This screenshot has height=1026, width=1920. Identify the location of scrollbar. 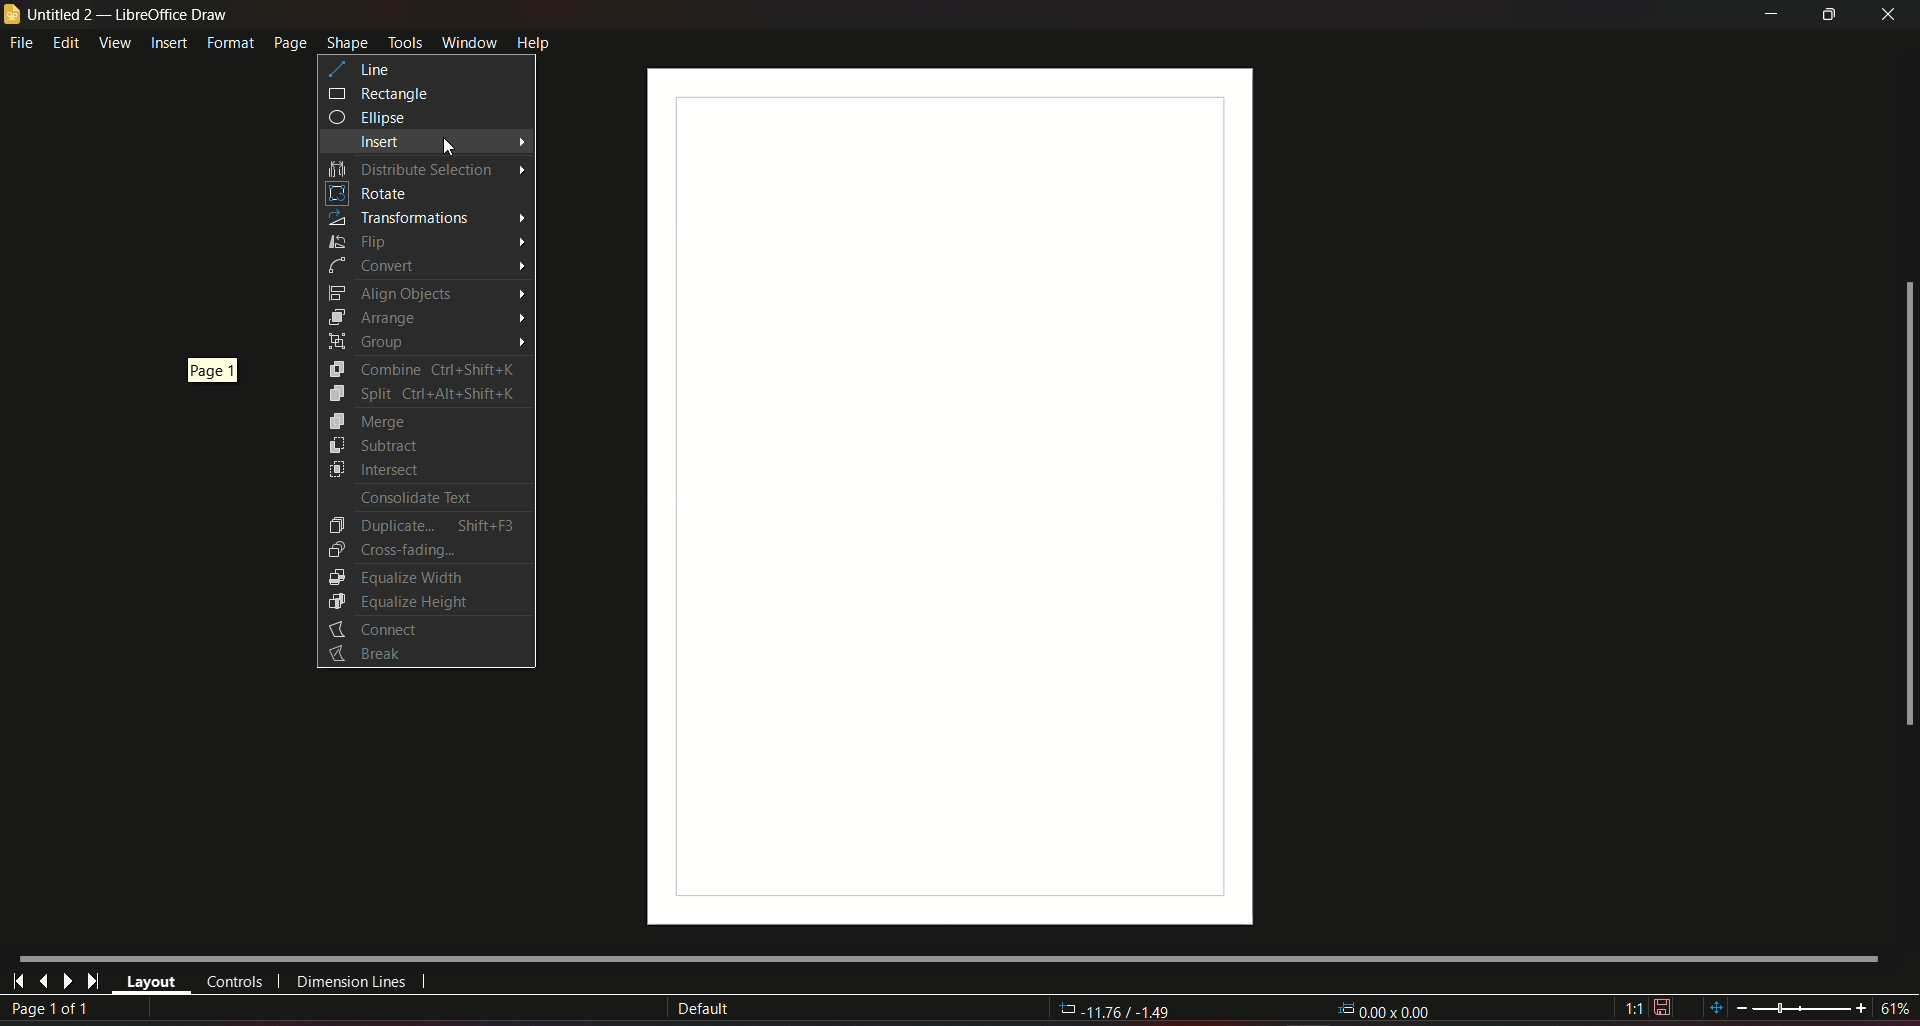
(1907, 505).